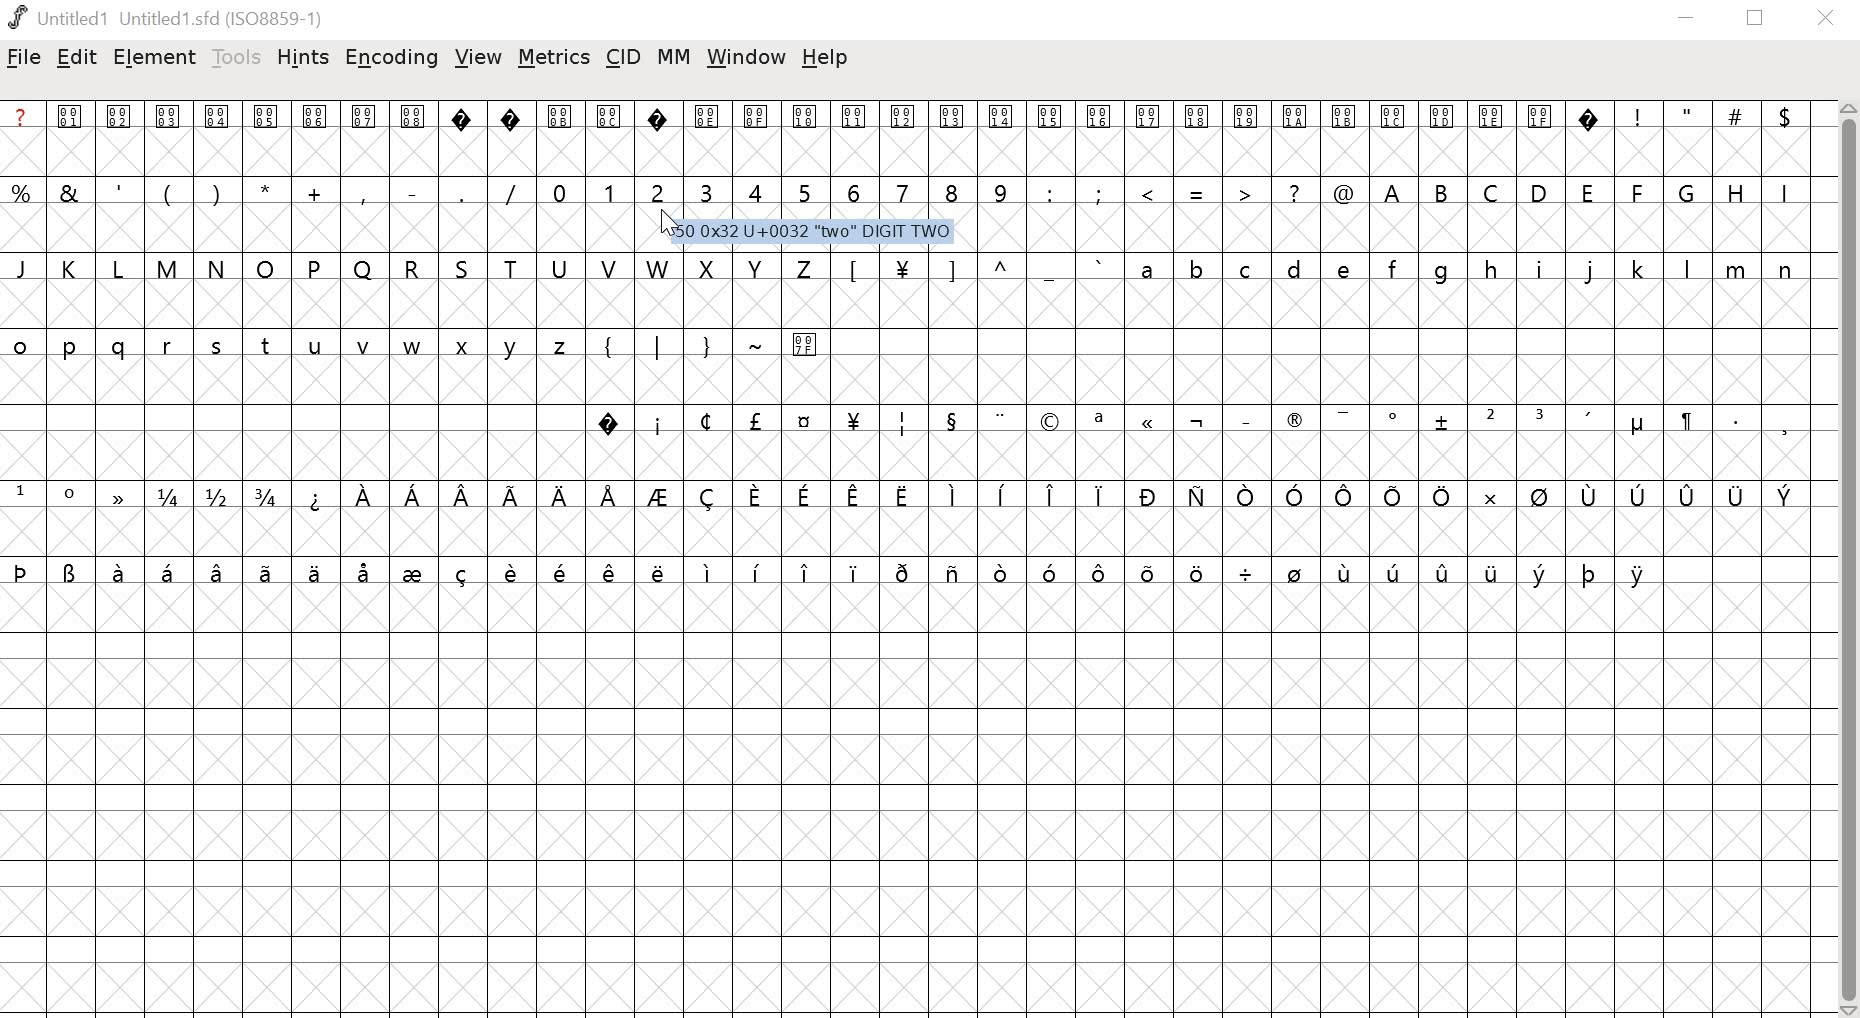 The image size is (1860, 1018). Describe the element at coordinates (671, 59) in the screenshot. I see `MM` at that location.